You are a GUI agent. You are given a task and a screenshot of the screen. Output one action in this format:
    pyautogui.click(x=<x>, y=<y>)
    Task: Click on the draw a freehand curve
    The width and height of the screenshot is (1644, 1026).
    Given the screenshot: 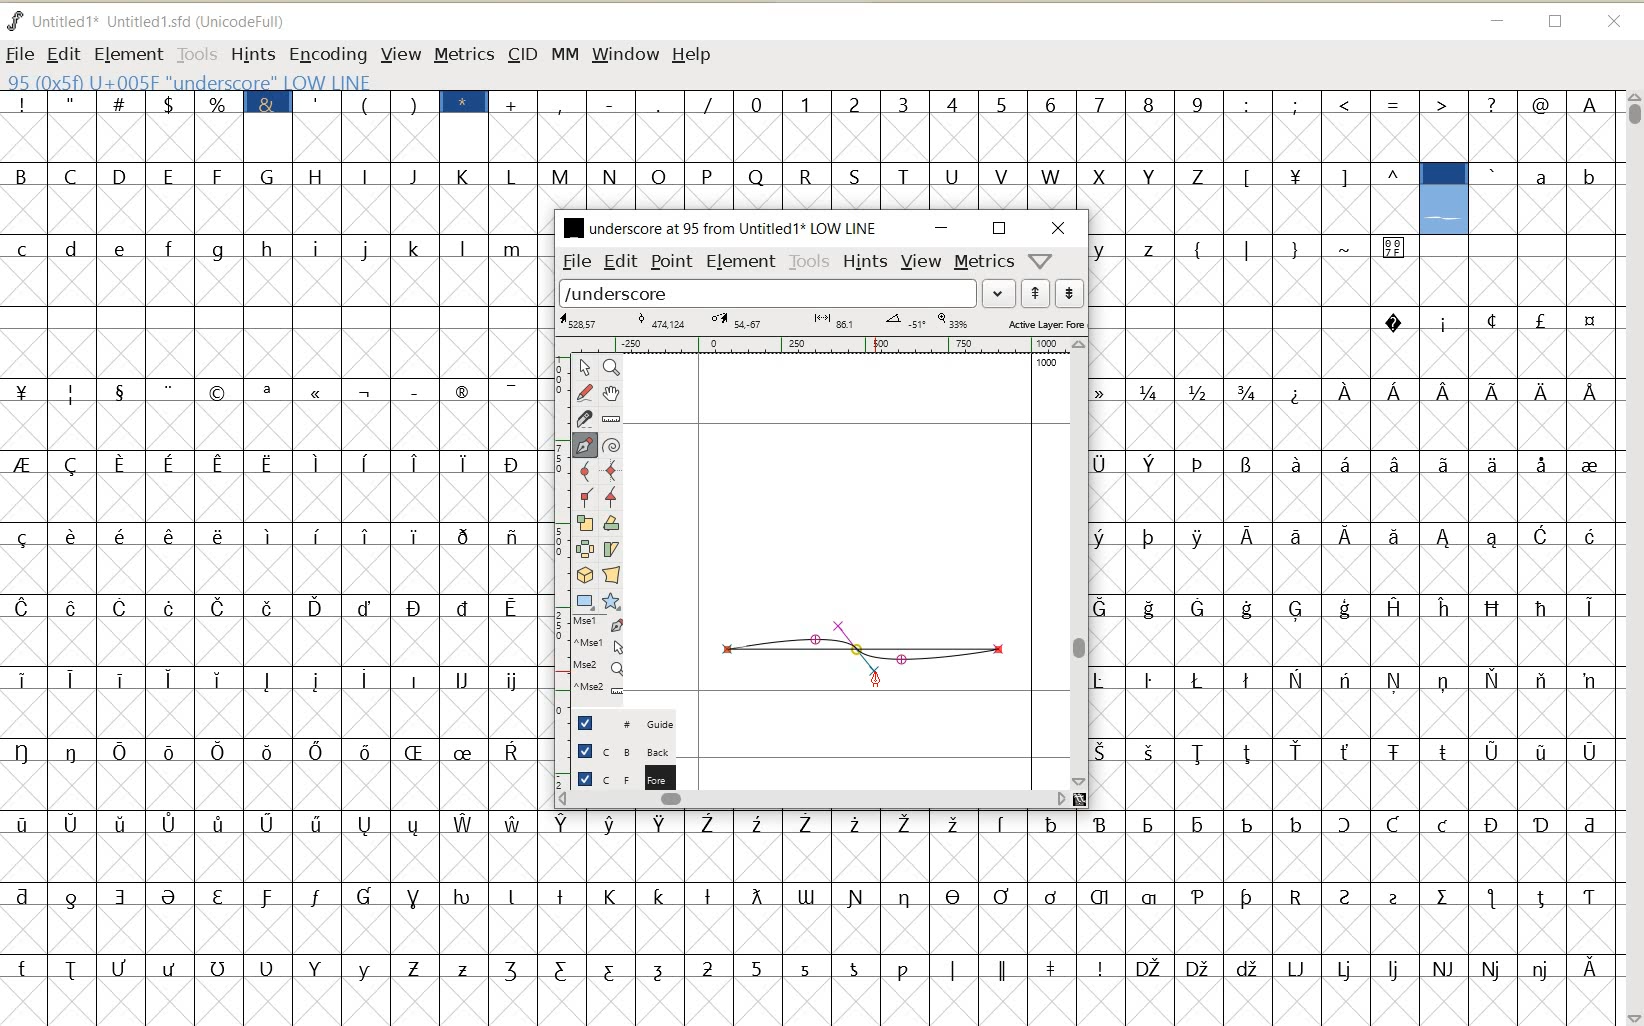 What is the action you would take?
    pyautogui.click(x=586, y=392)
    